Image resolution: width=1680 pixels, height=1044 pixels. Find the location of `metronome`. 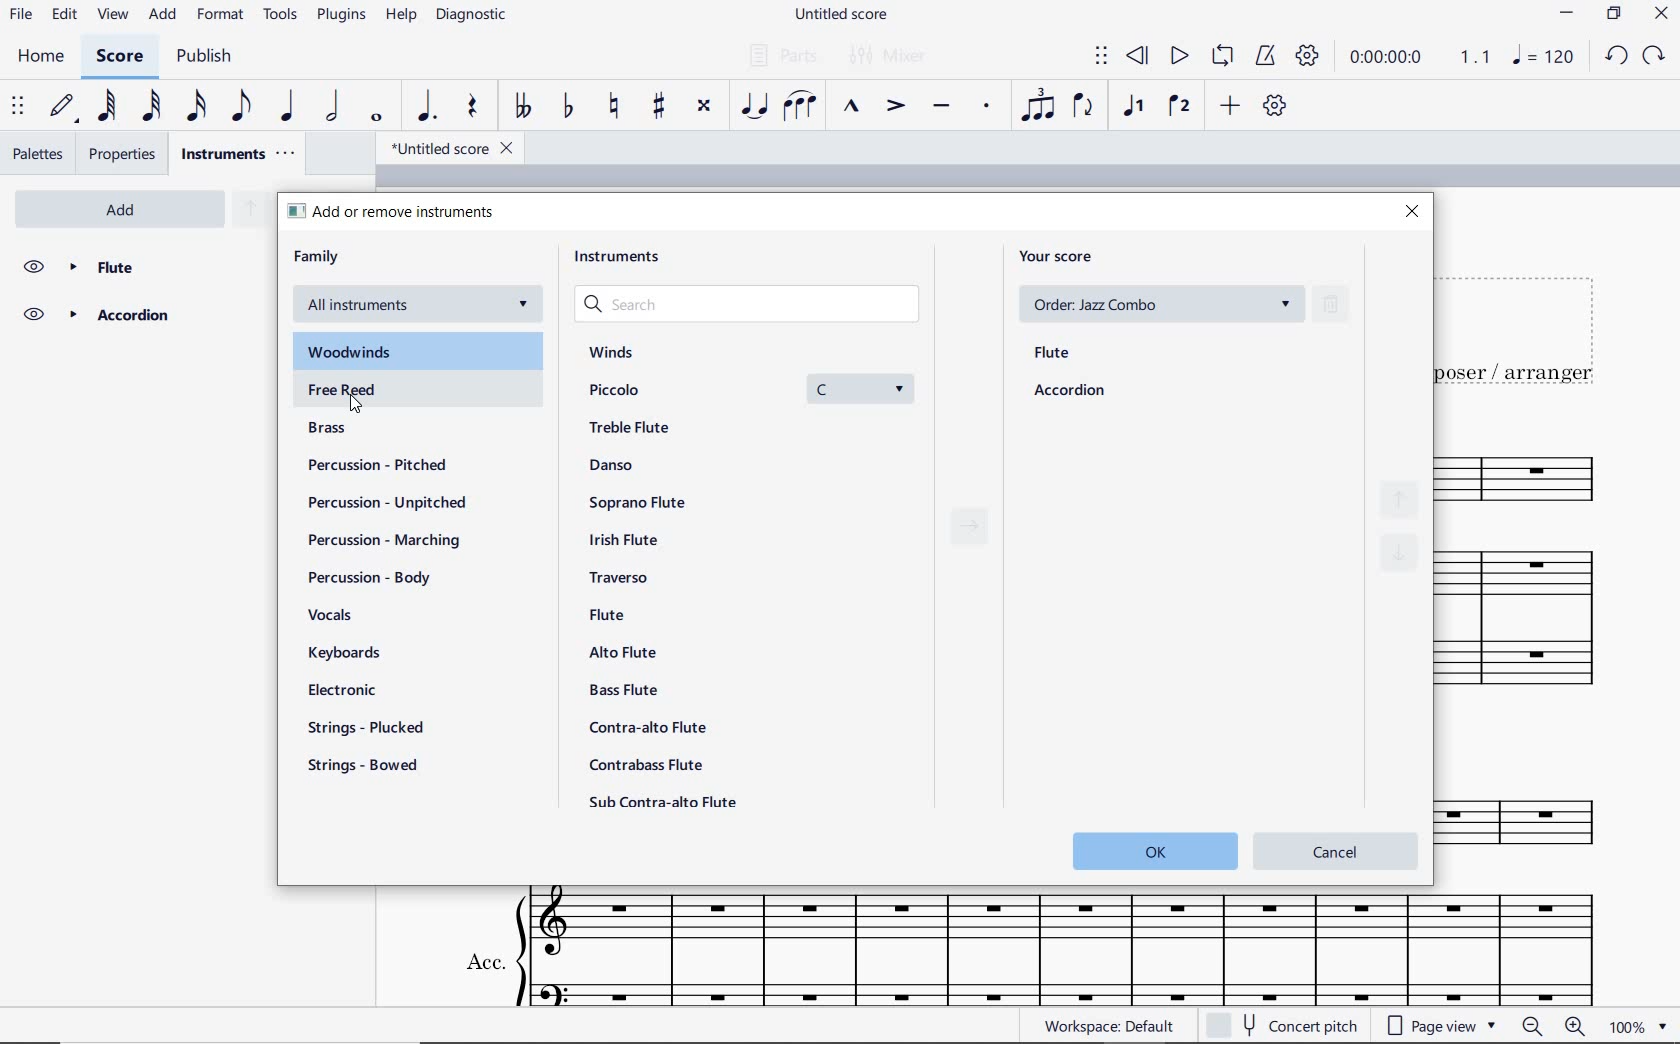

metronome is located at coordinates (1264, 57).